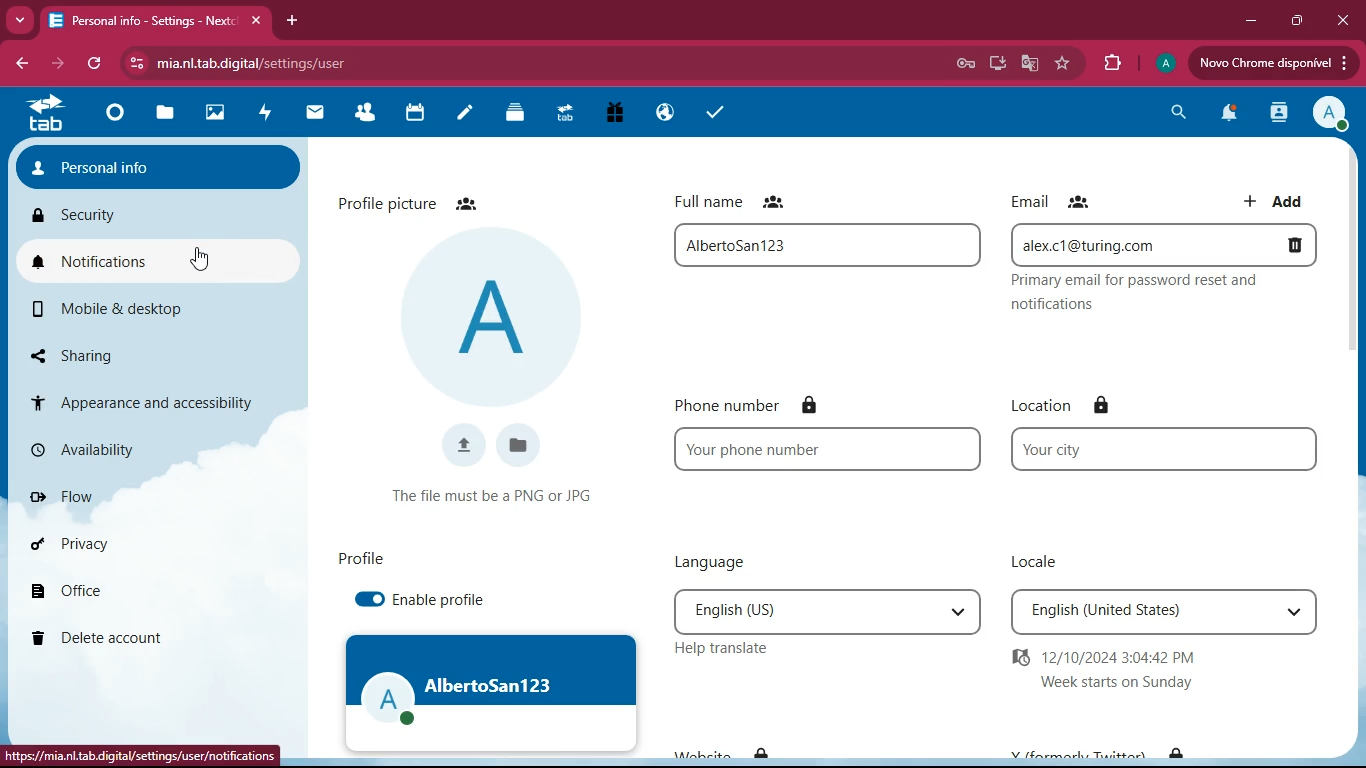 The image size is (1366, 768). I want to click on public, so click(668, 112).